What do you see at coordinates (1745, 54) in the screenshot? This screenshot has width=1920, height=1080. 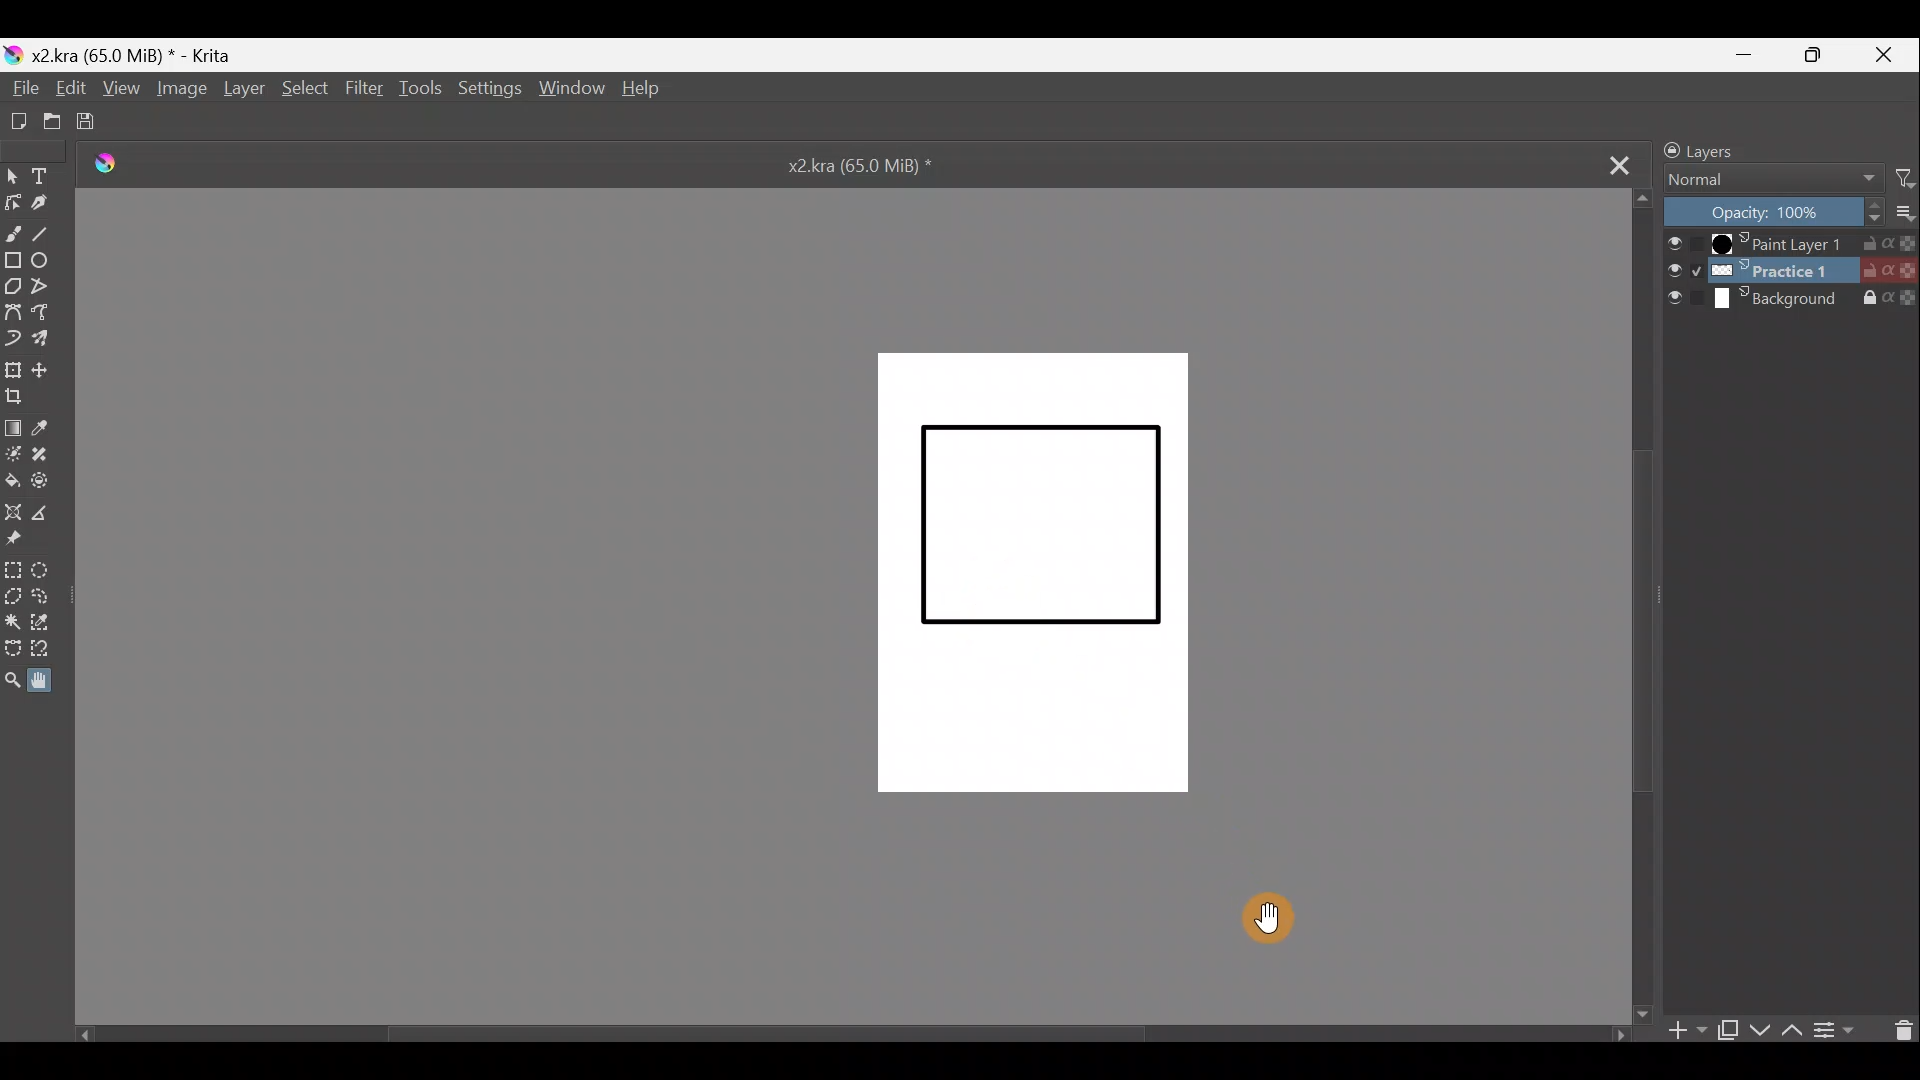 I see `Minimize` at bounding box center [1745, 54].